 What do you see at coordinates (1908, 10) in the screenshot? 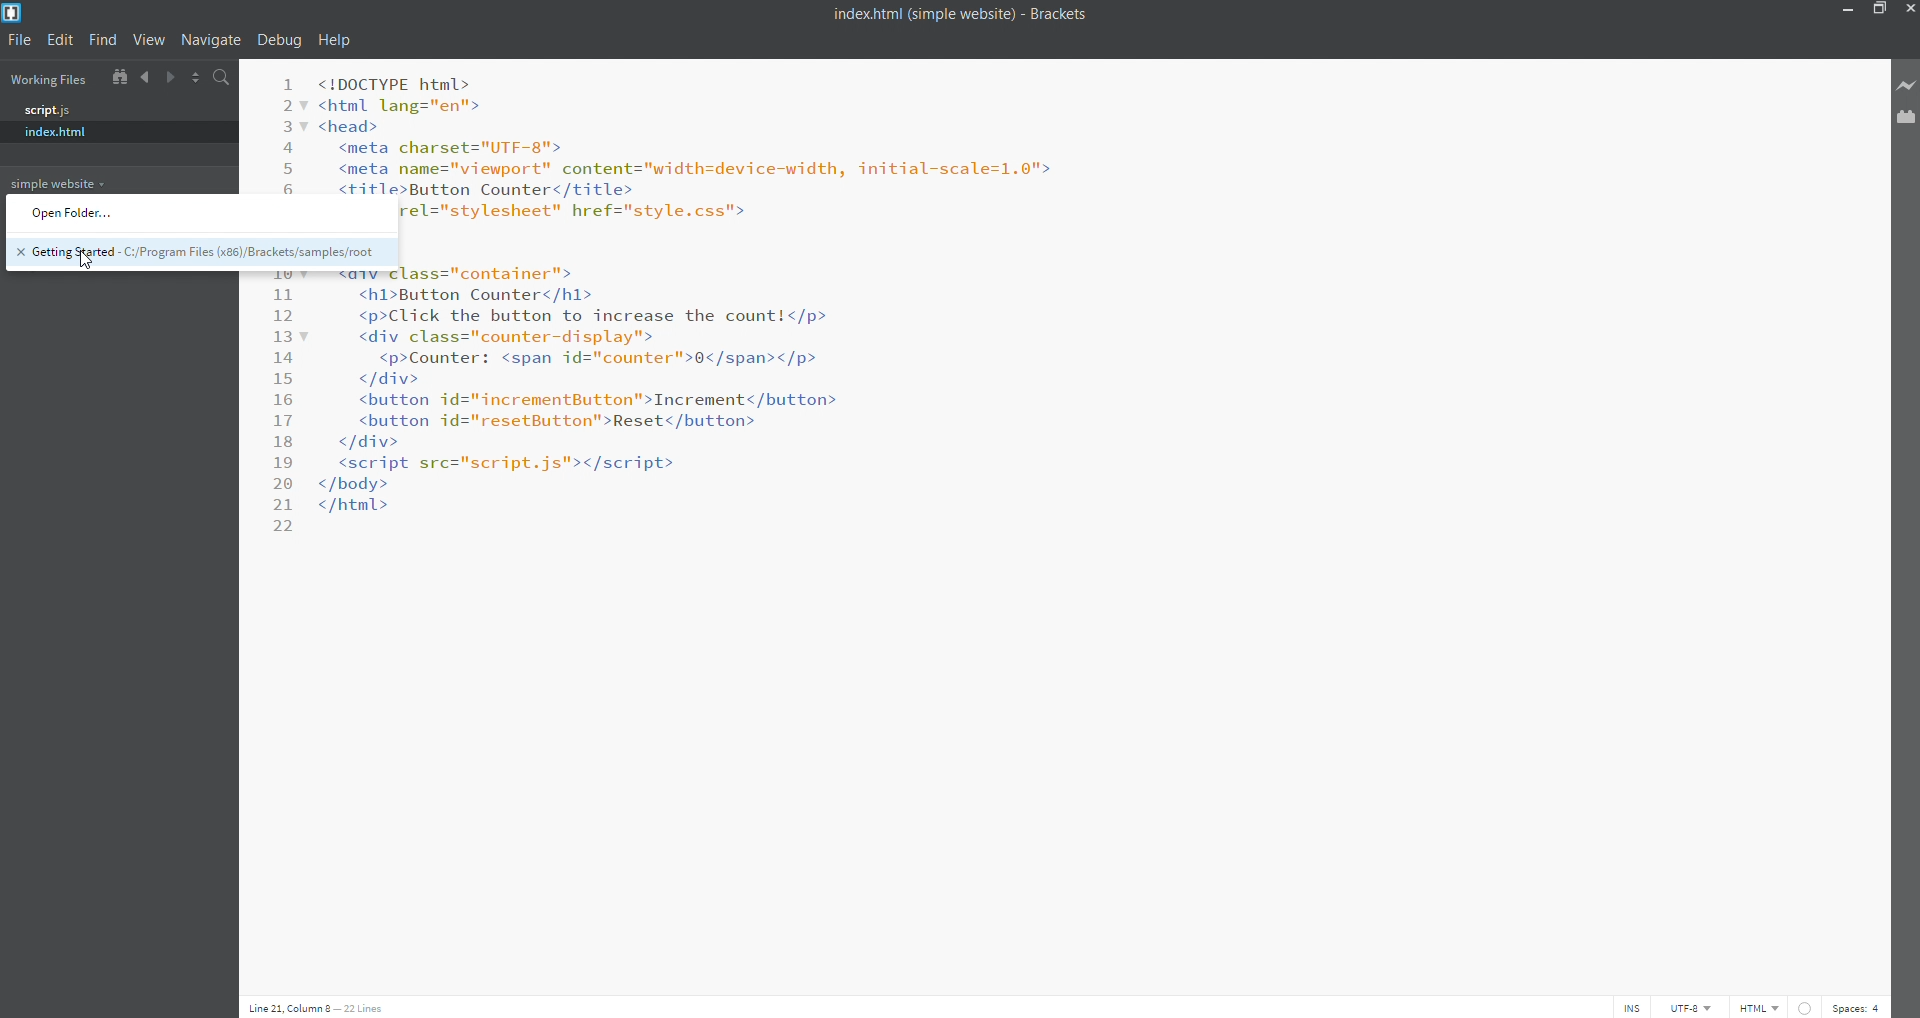
I see `close` at bounding box center [1908, 10].